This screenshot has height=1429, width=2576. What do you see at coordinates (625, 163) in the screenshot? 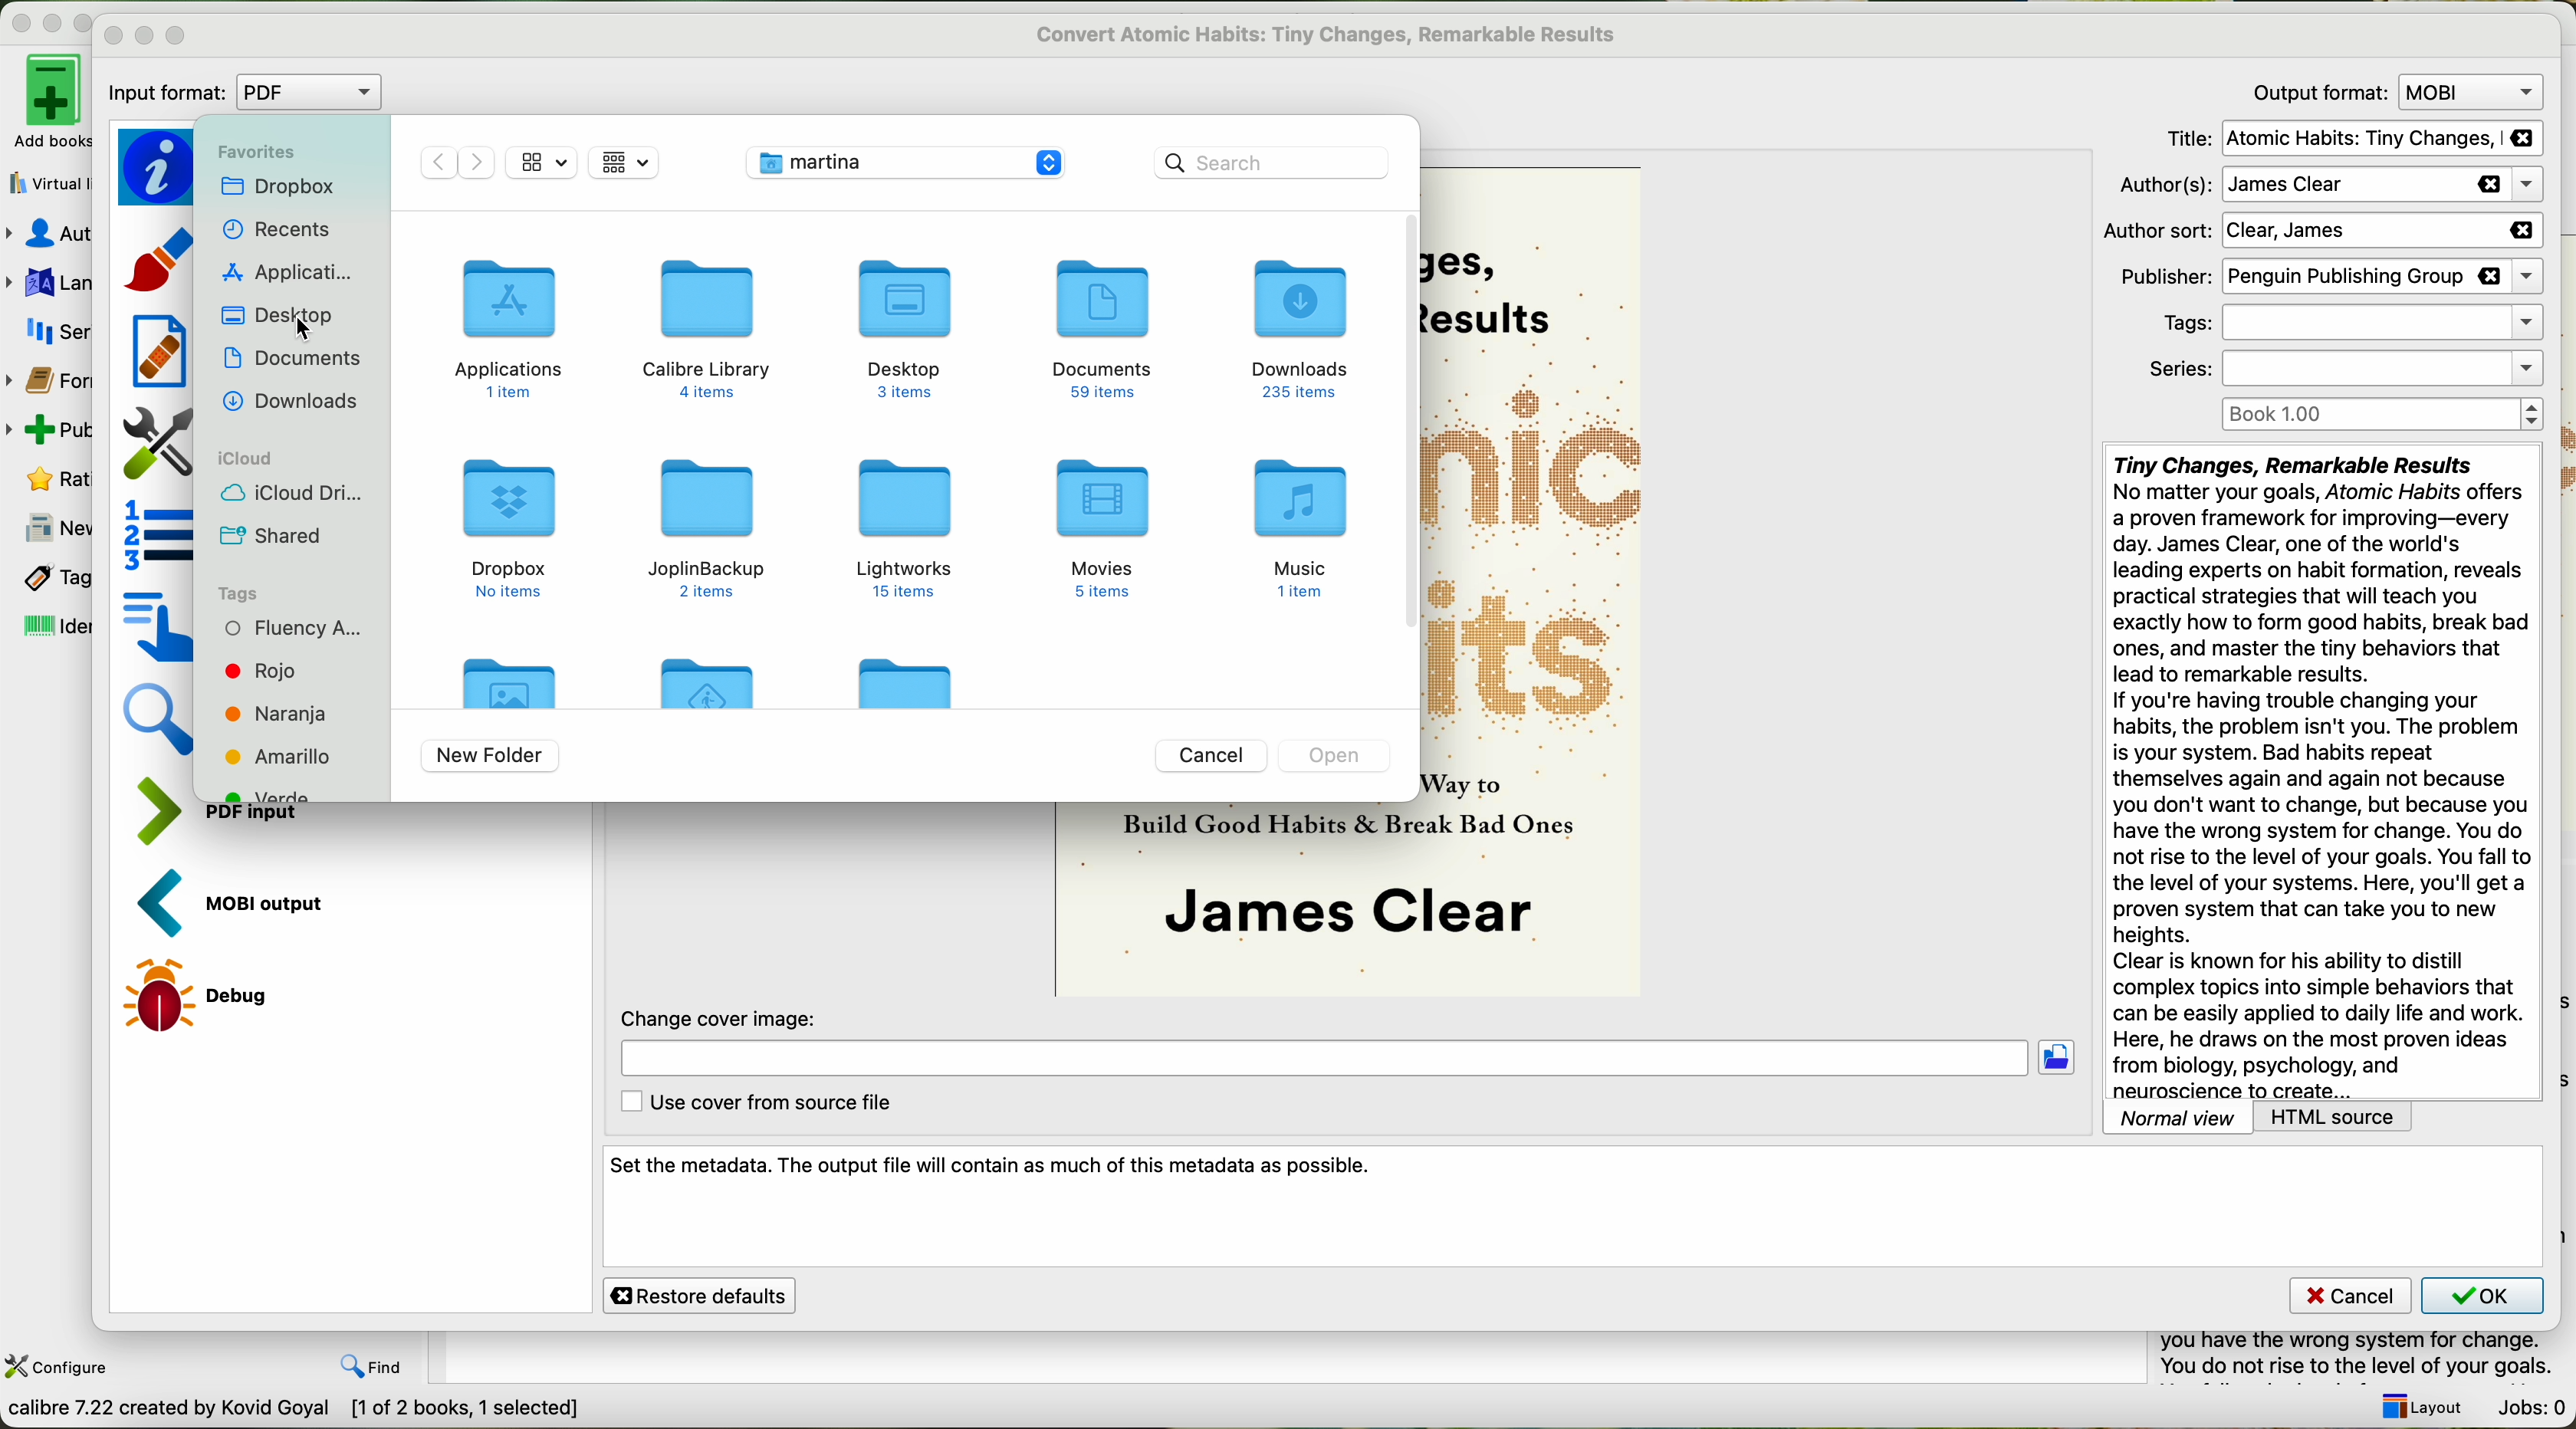
I see `mosaic view` at bounding box center [625, 163].